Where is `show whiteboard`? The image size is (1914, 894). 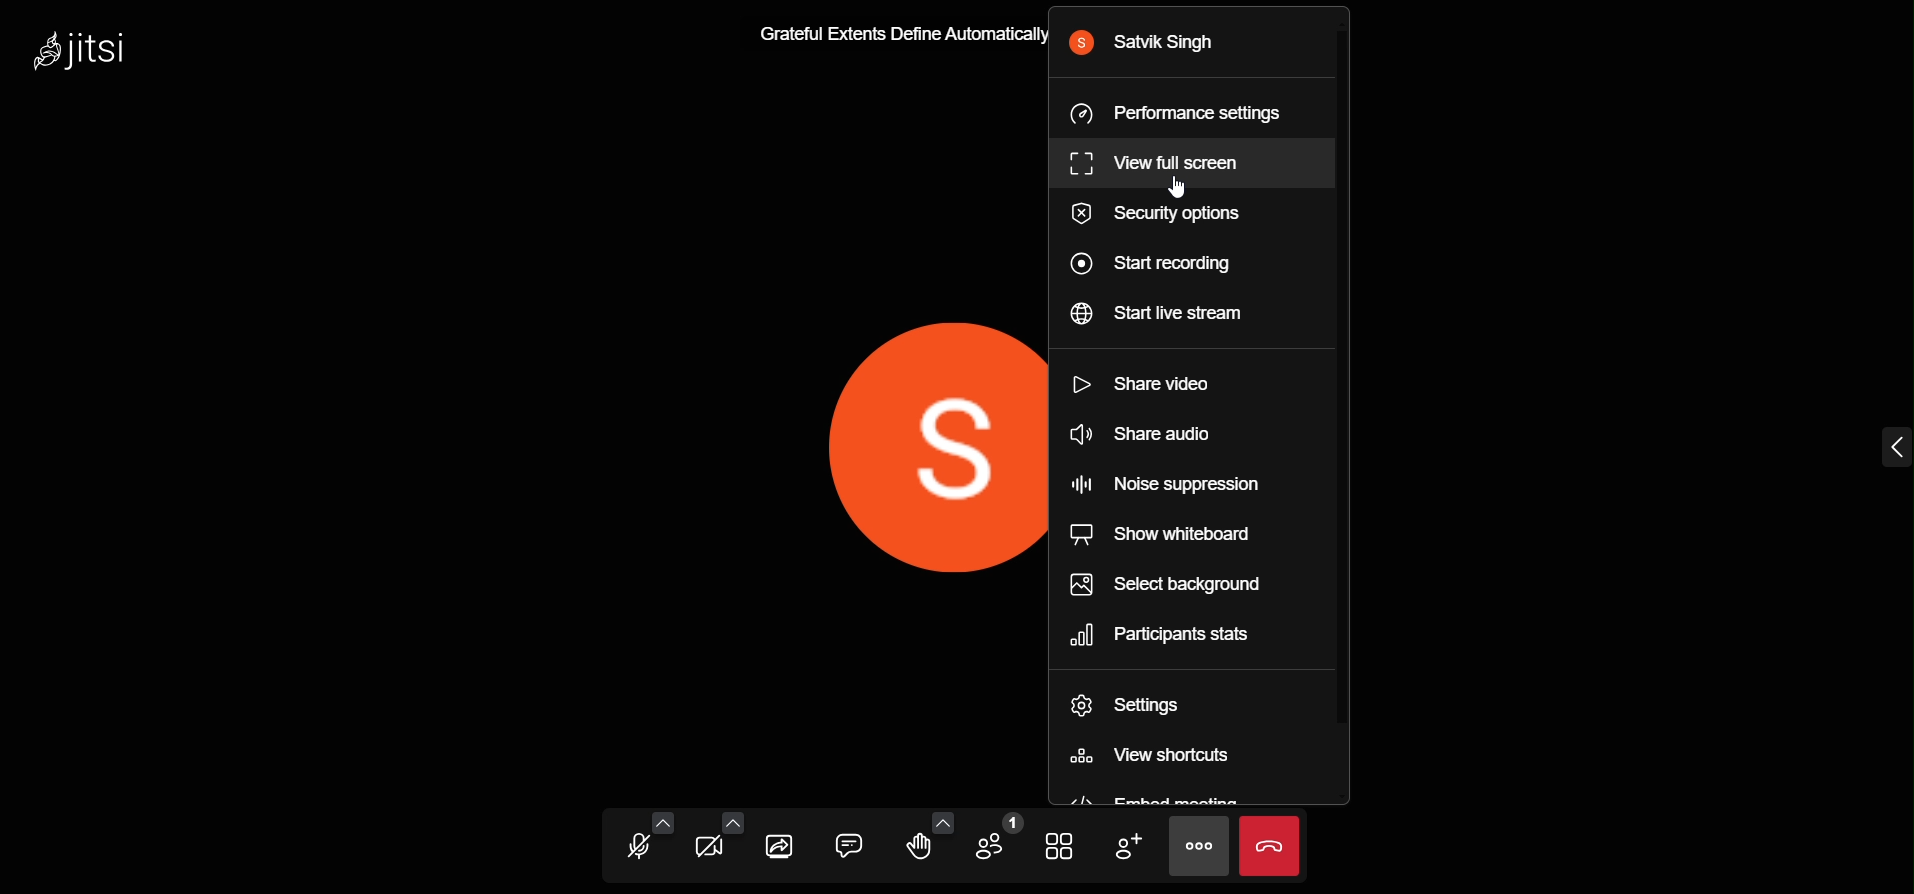 show whiteboard is located at coordinates (1160, 529).